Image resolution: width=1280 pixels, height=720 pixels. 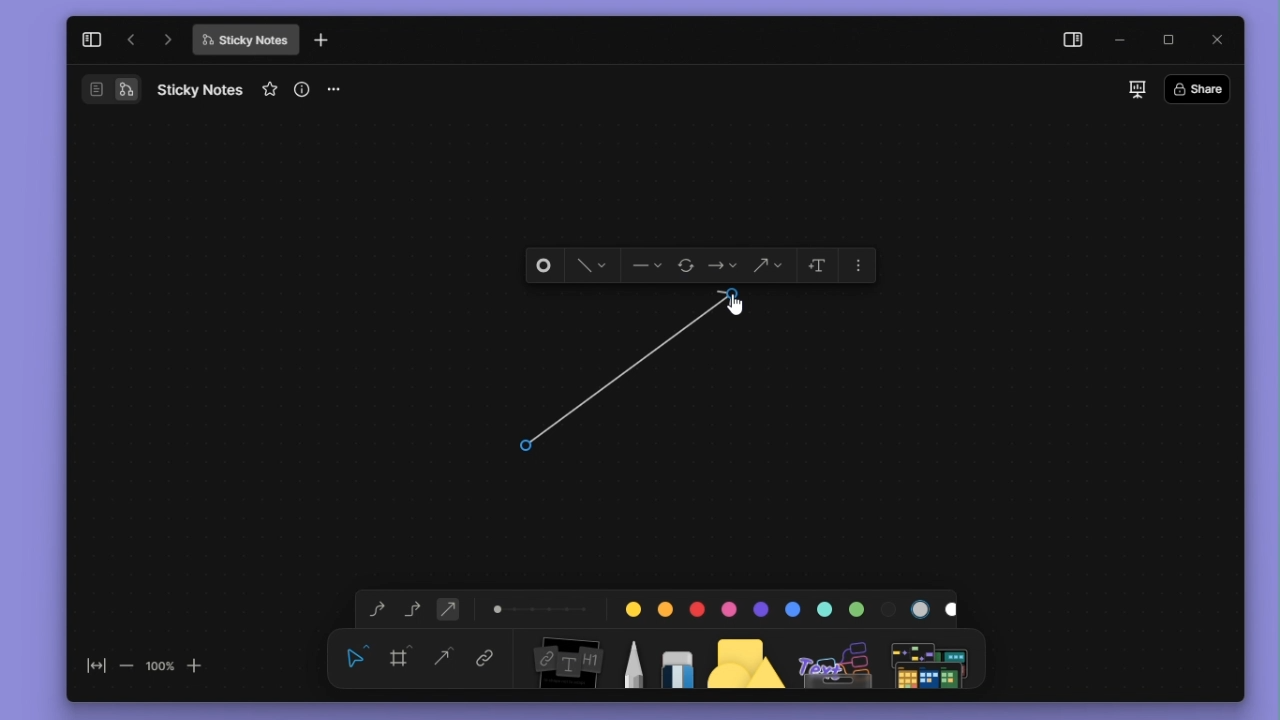 What do you see at coordinates (747, 657) in the screenshot?
I see `shape` at bounding box center [747, 657].